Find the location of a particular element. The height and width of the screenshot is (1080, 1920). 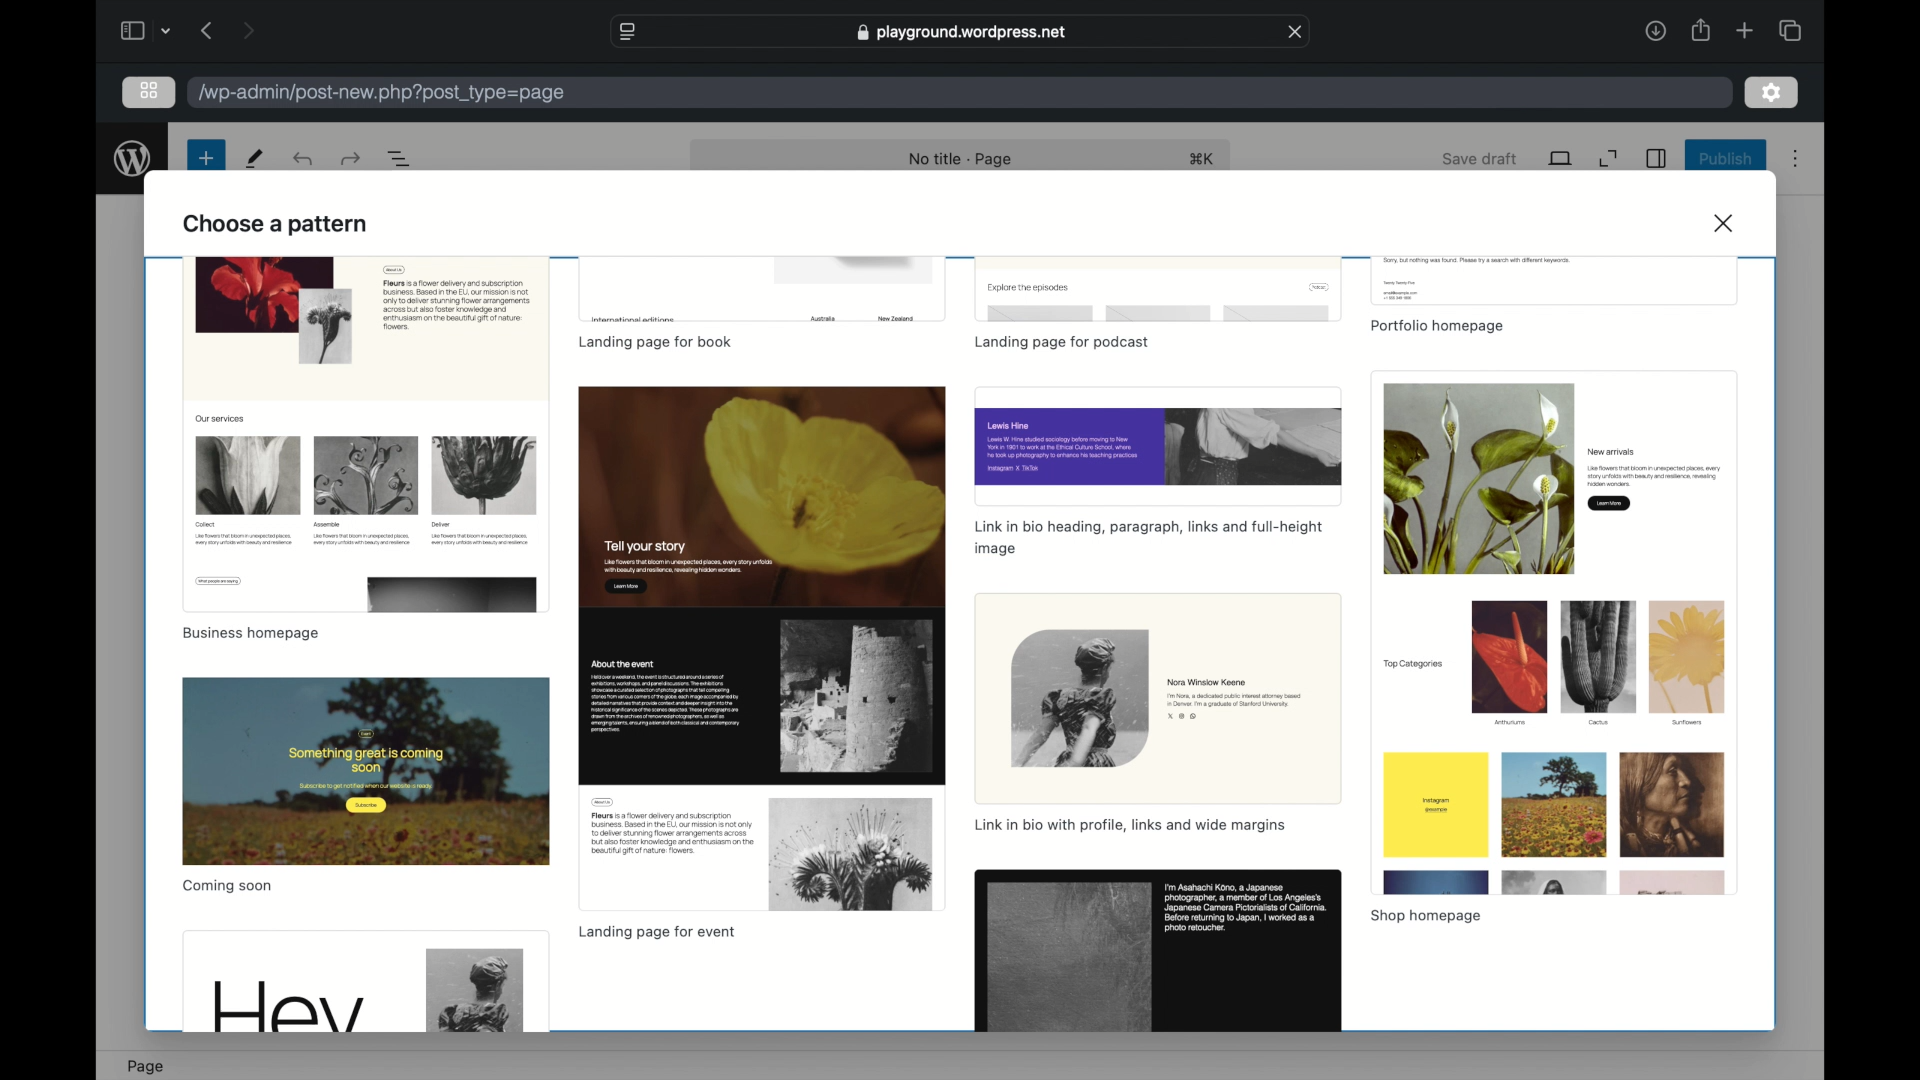

template name is located at coordinates (229, 887).